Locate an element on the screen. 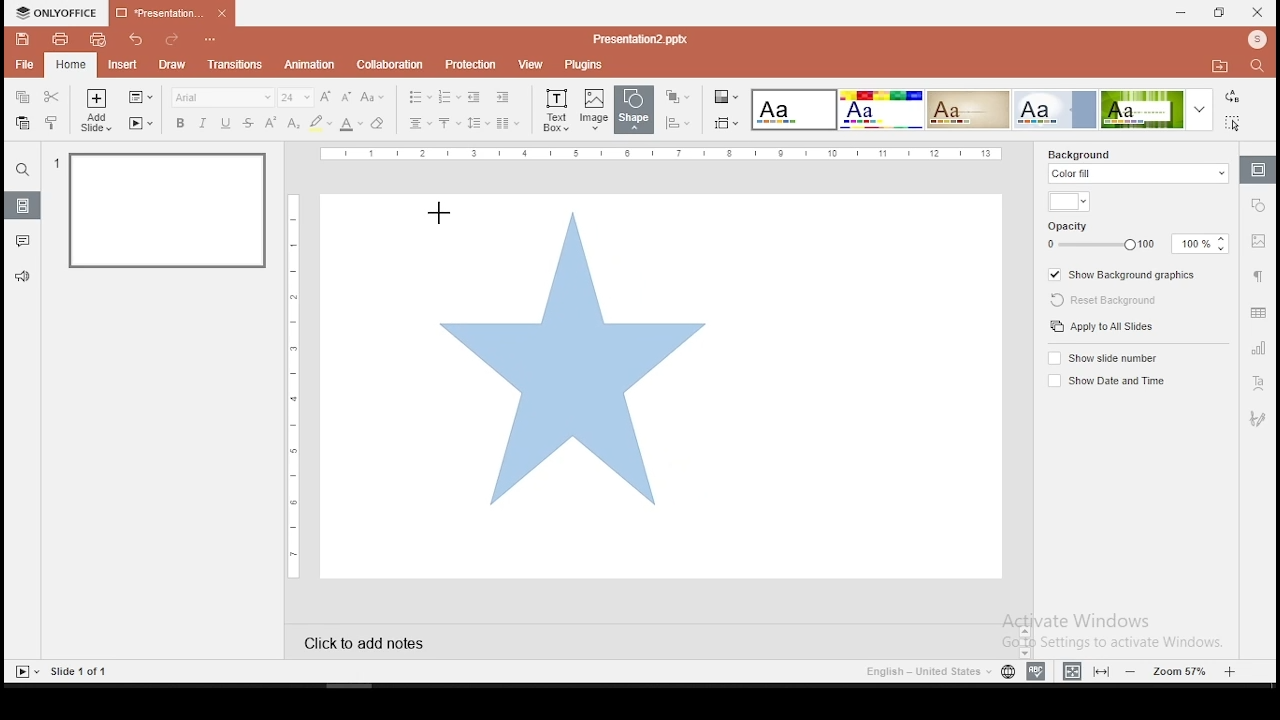 This screenshot has width=1280, height=720. select slide size is located at coordinates (726, 123).